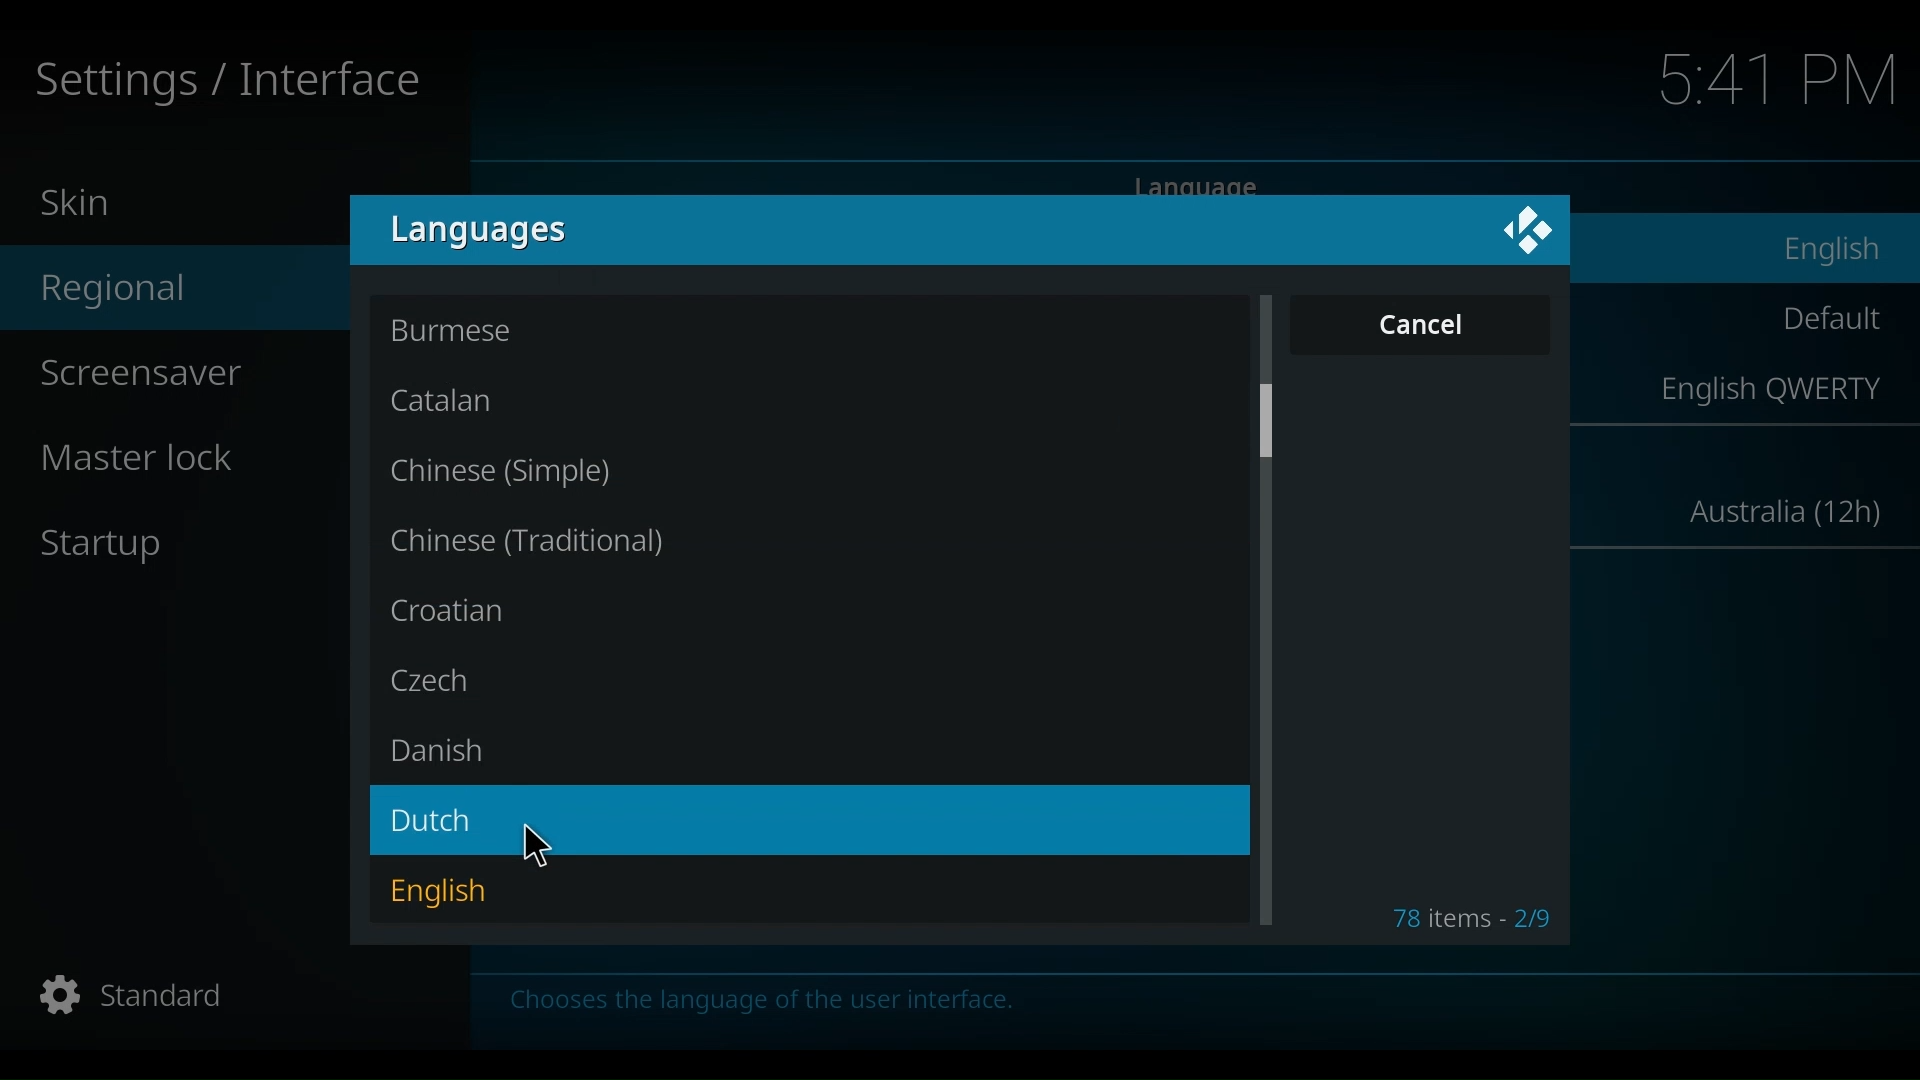  I want to click on time, so click(1775, 80).